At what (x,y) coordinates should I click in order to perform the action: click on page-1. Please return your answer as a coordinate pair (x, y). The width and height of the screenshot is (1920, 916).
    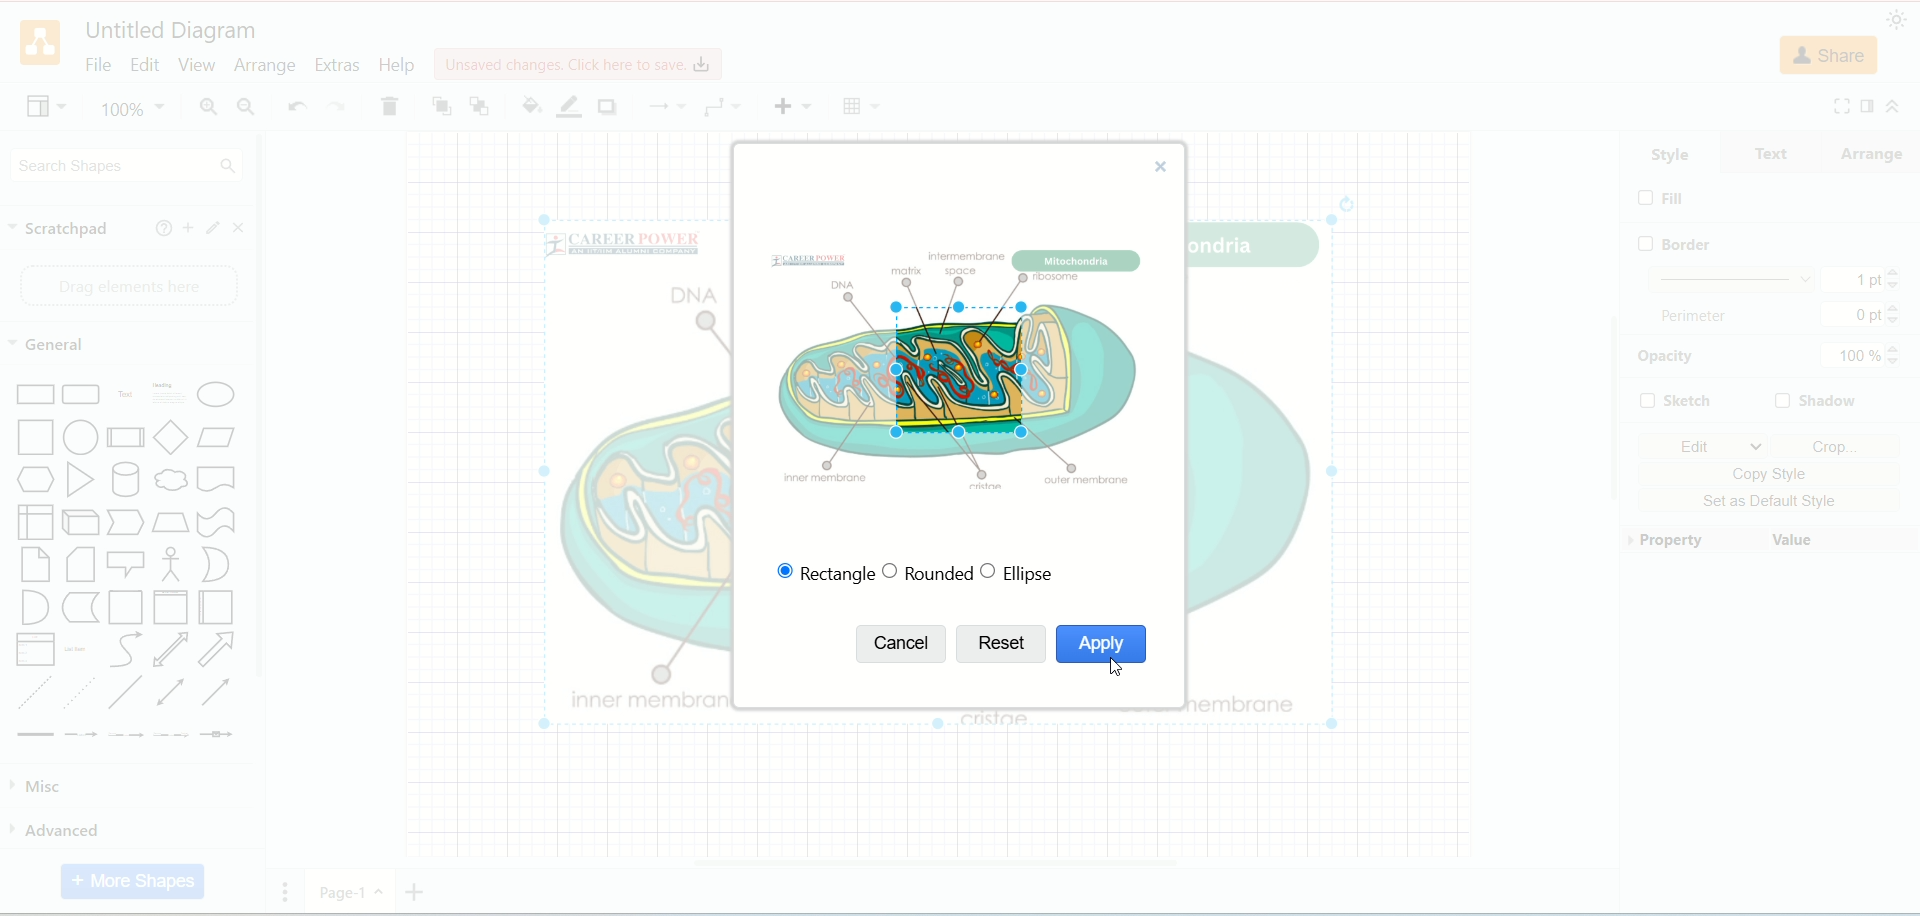
    Looking at the image, I should click on (352, 891).